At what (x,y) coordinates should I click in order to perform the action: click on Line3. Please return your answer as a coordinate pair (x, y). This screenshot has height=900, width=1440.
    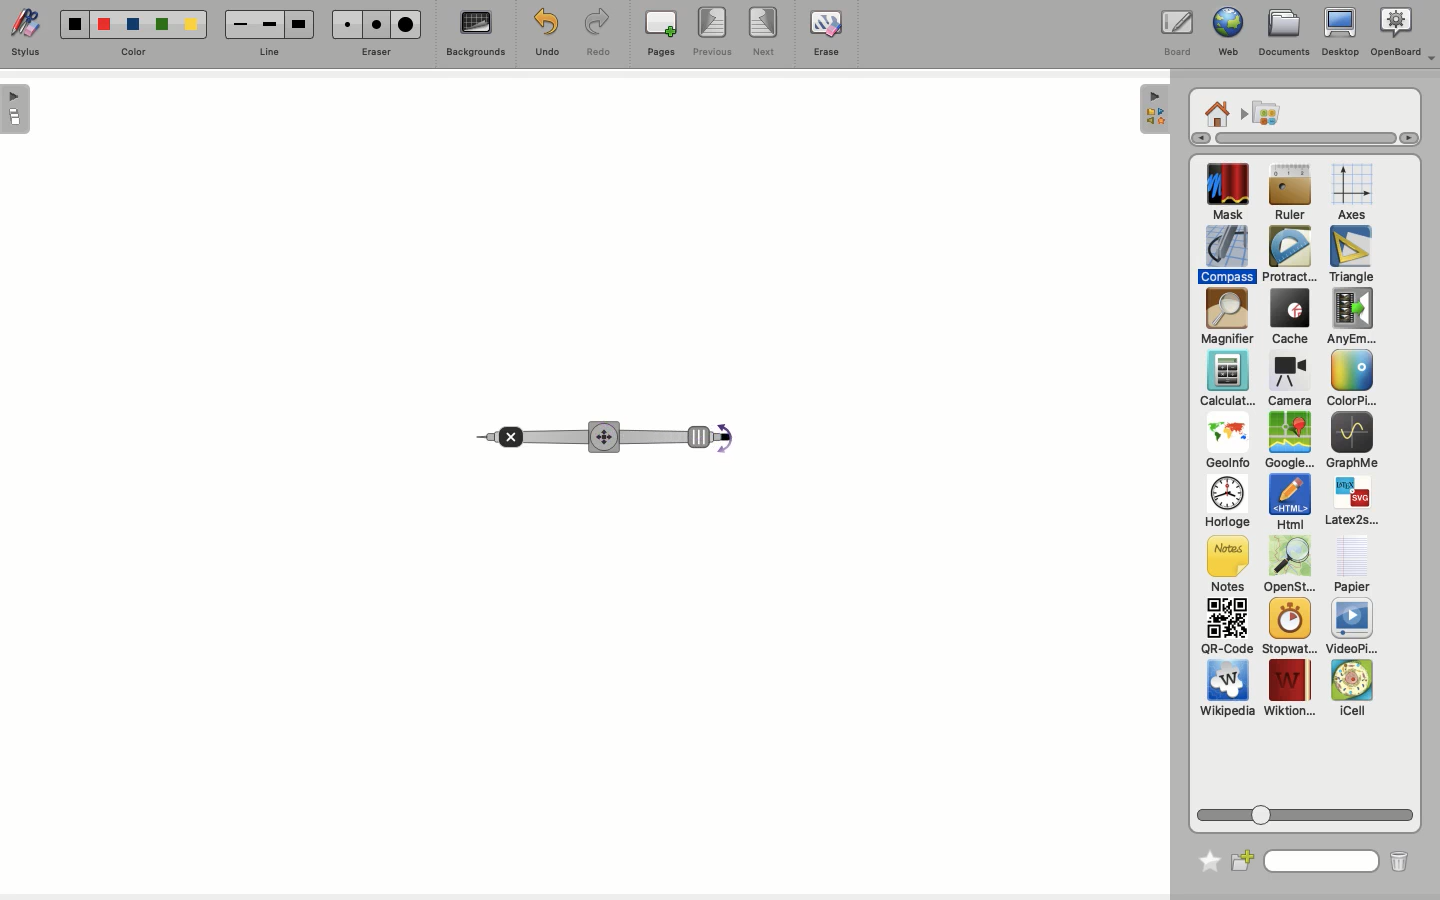
    Looking at the image, I should click on (297, 24).